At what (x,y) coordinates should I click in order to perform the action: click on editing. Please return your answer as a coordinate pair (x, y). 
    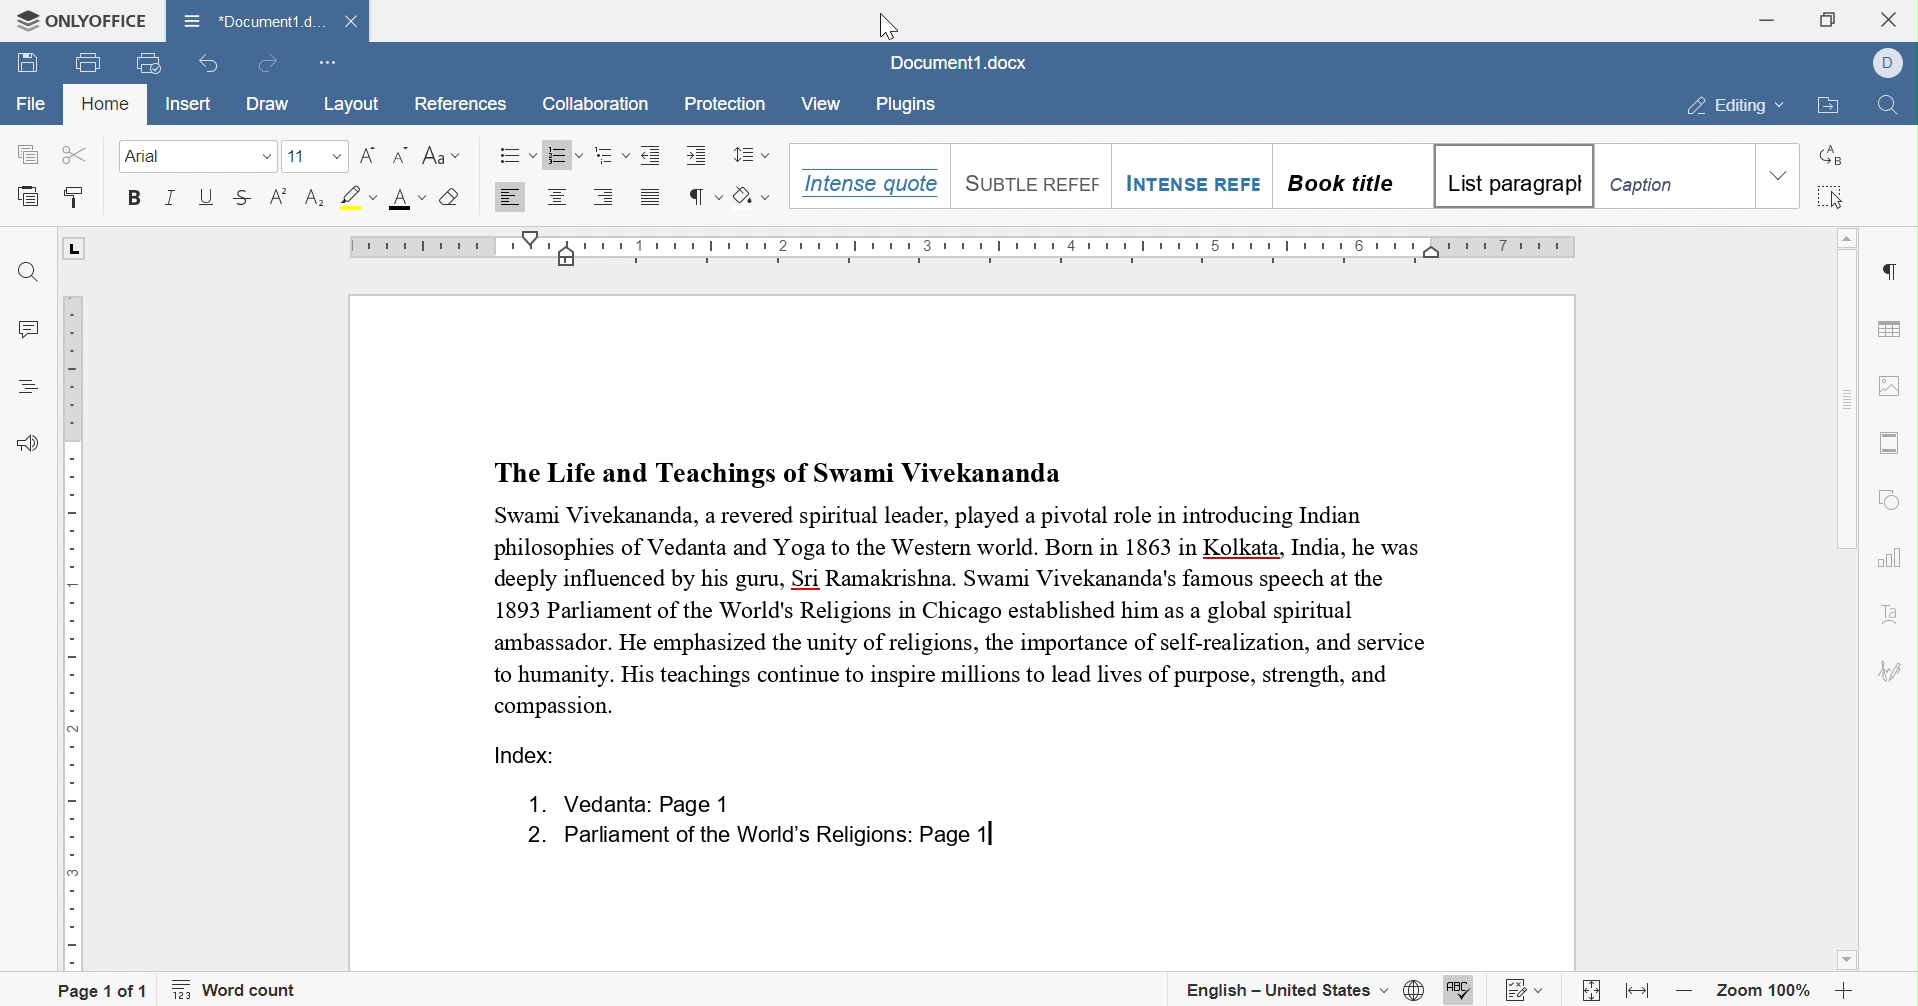
    Looking at the image, I should click on (1738, 108).